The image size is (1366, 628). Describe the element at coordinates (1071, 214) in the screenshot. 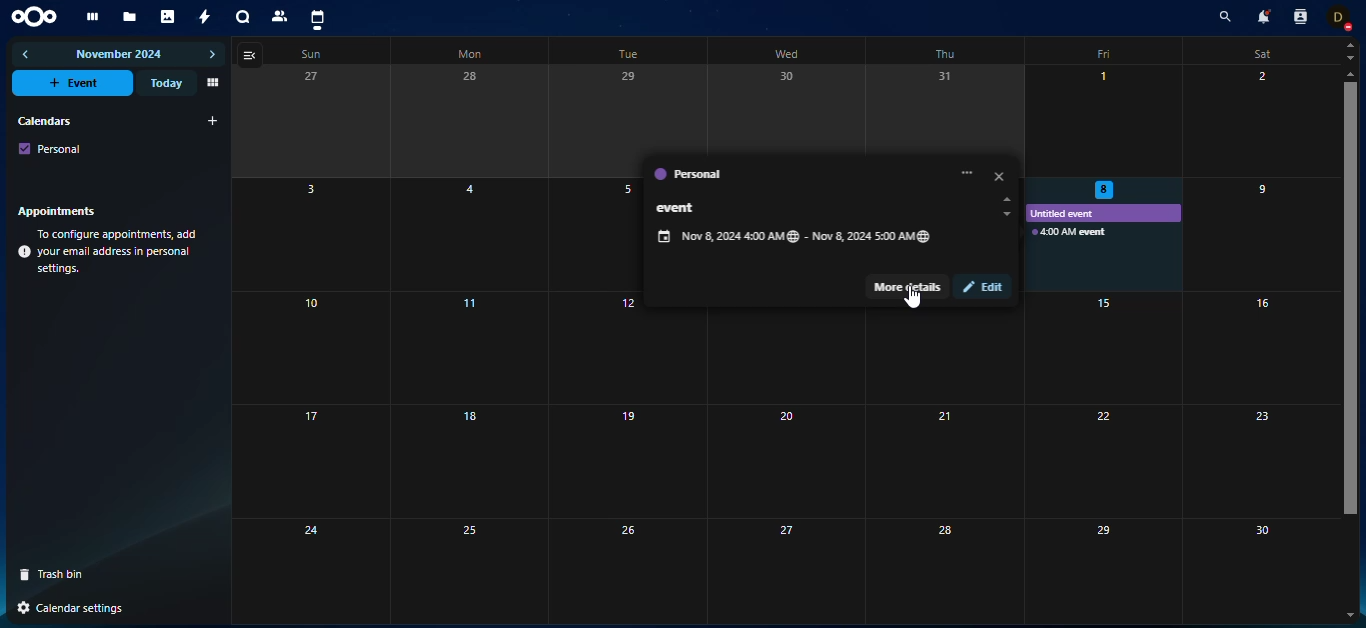

I see `untitled event` at that location.